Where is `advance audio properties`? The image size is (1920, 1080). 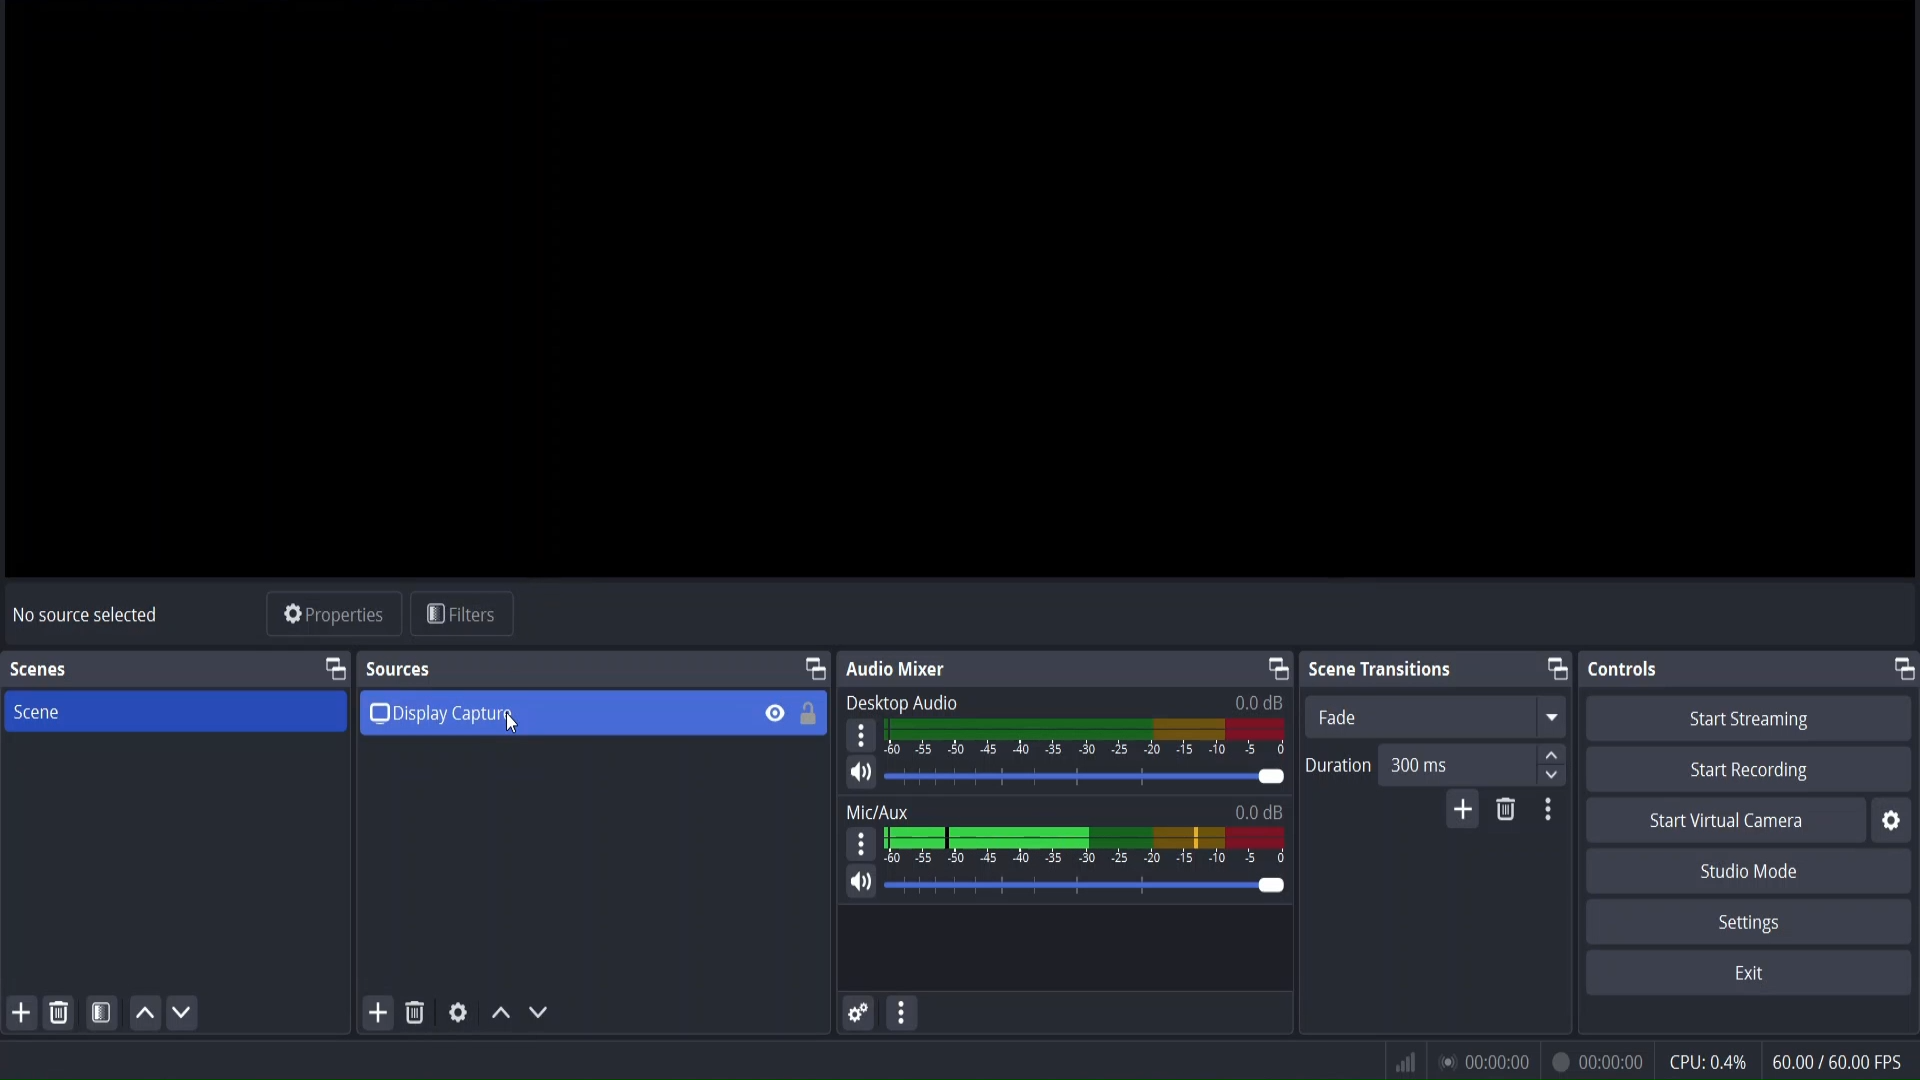 advance audio properties is located at coordinates (855, 1012).